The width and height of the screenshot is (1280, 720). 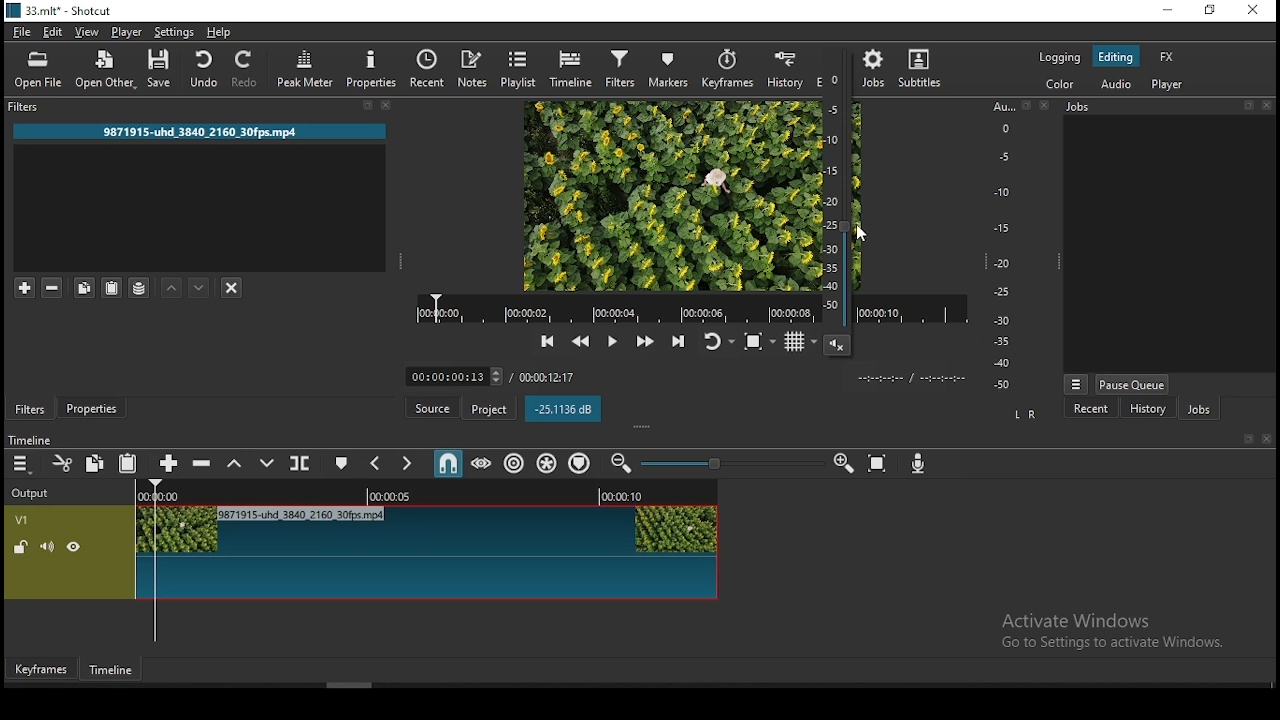 What do you see at coordinates (579, 341) in the screenshot?
I see `play quickly backward` at bounding box center [579, 341].